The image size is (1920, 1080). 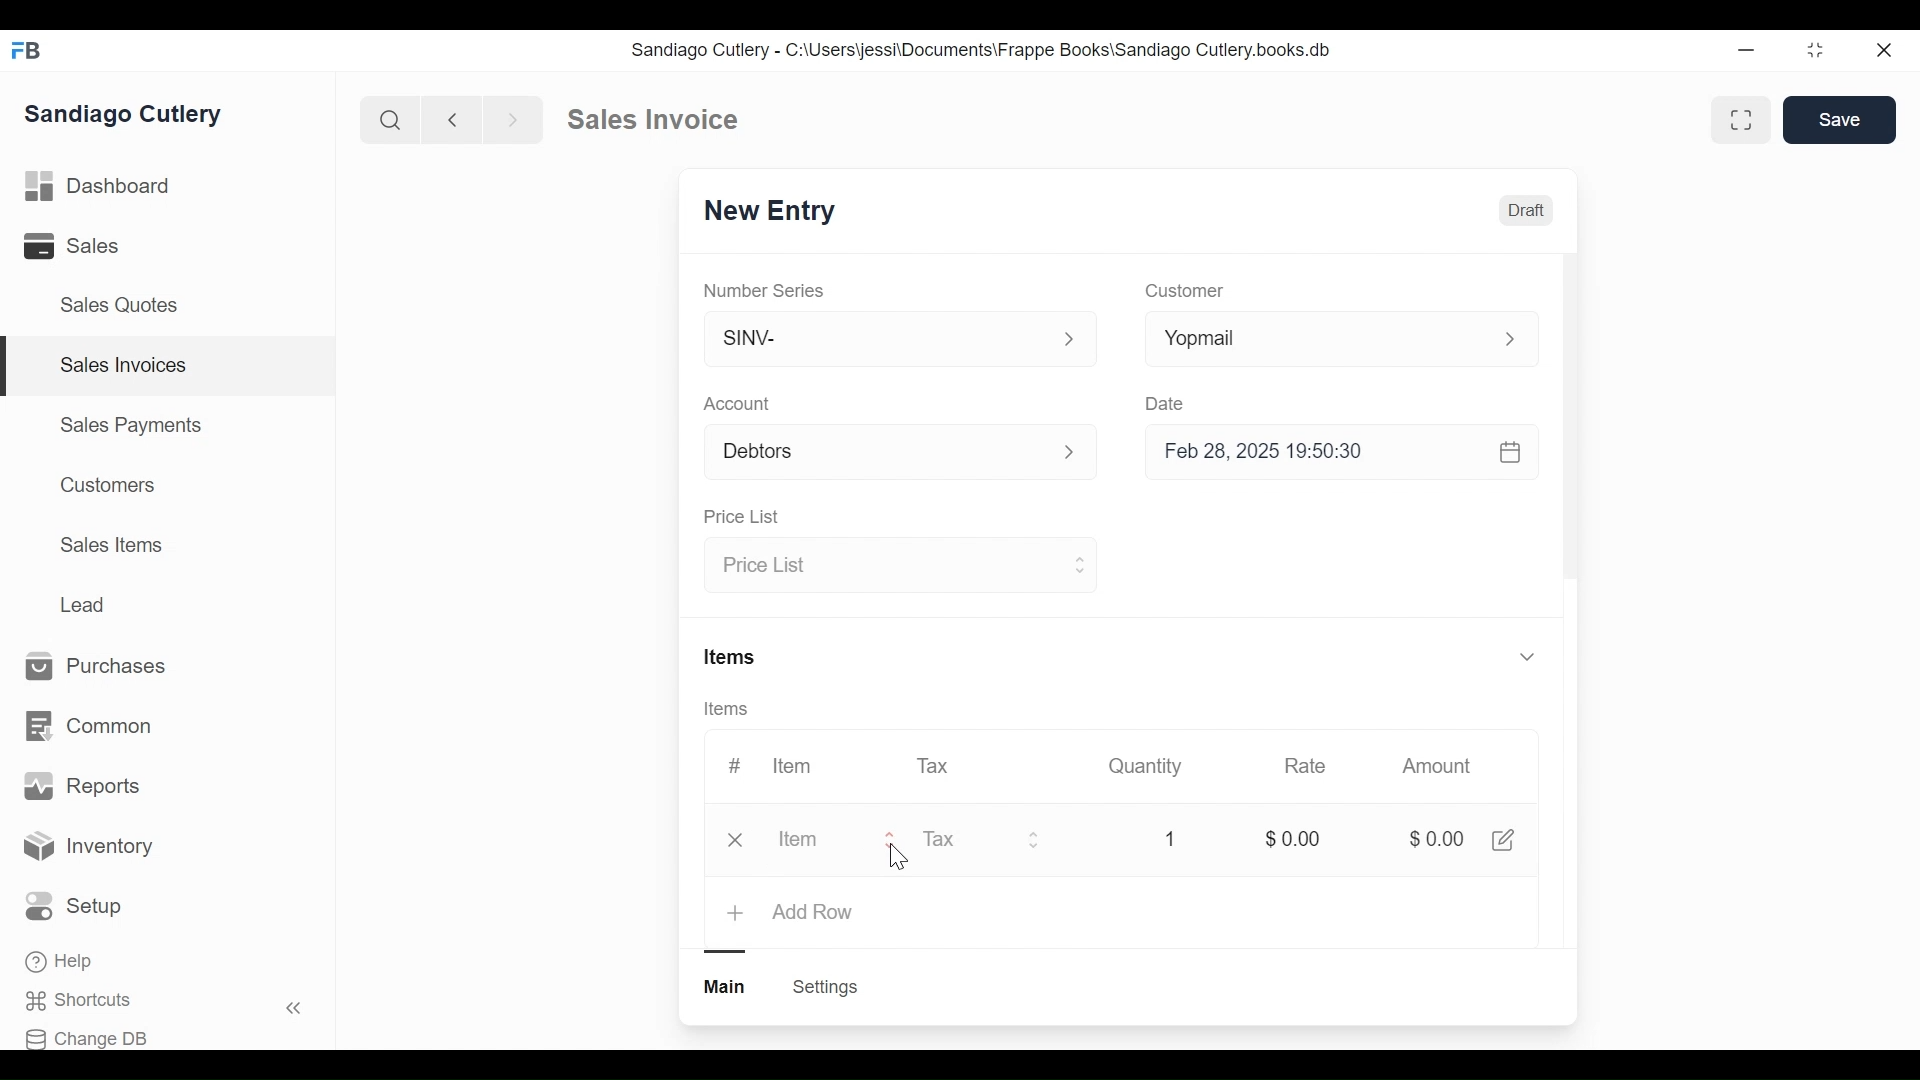 I want to click on fullscreen, so click(x=1744, y=119).